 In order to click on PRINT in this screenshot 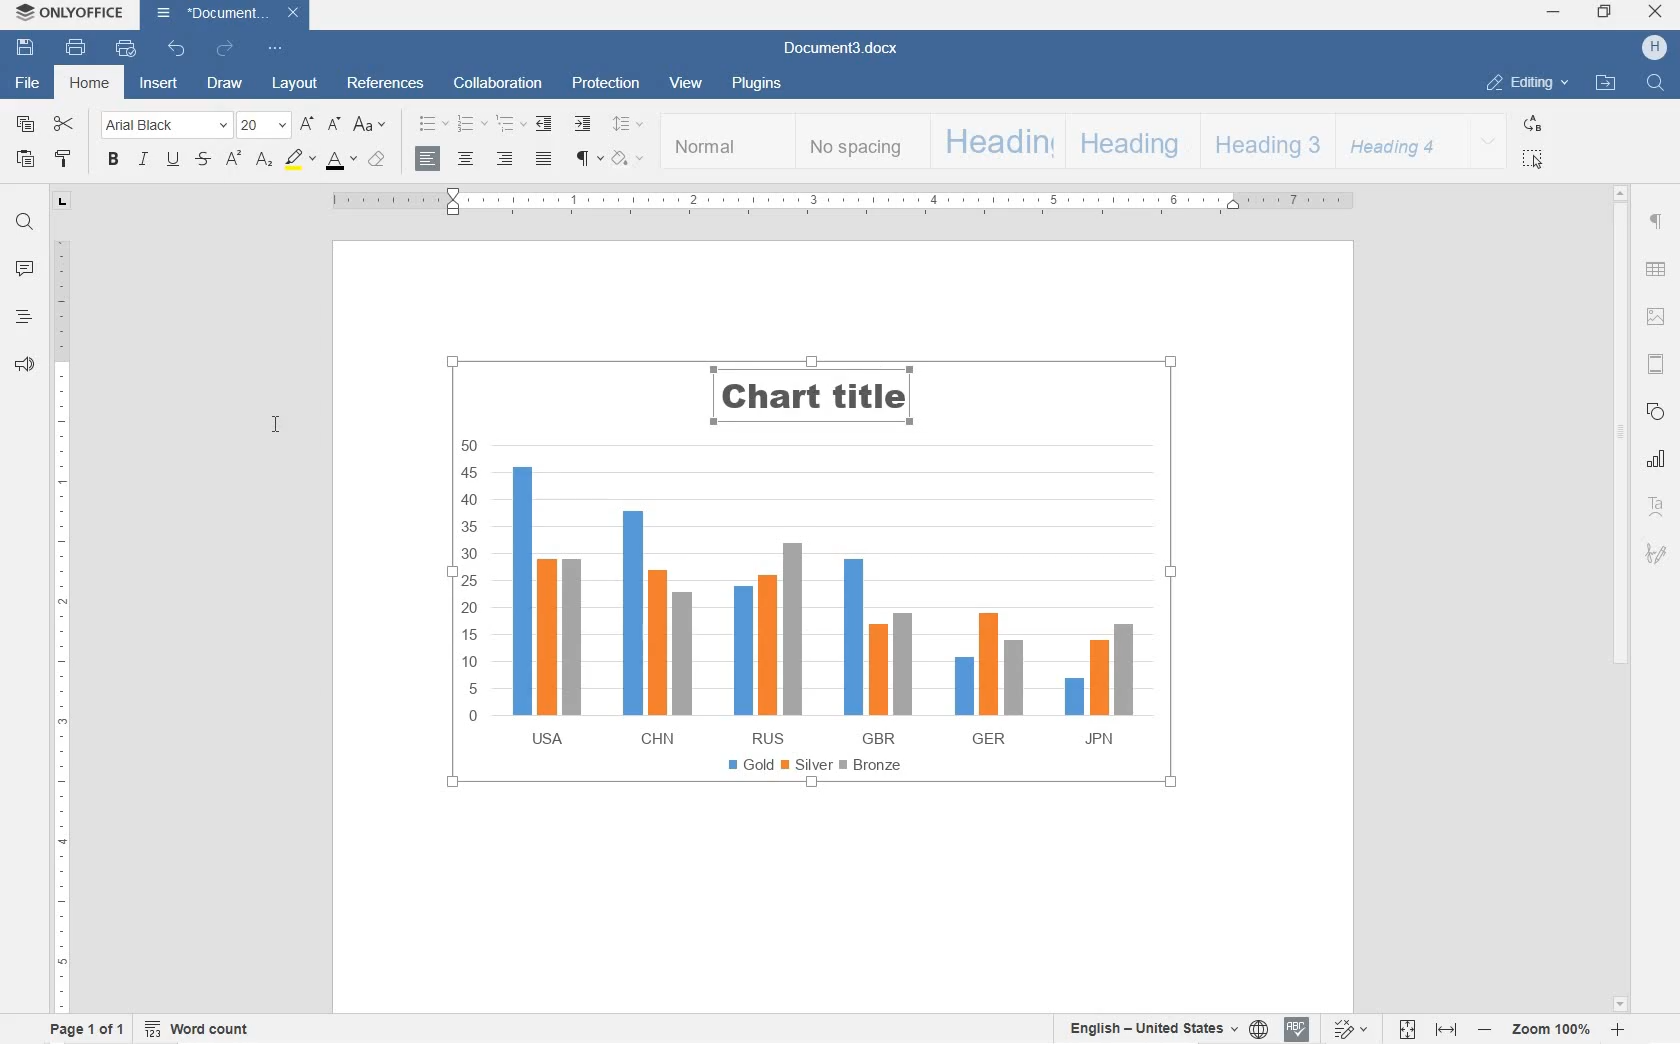, I will do `click(78, 50)`.